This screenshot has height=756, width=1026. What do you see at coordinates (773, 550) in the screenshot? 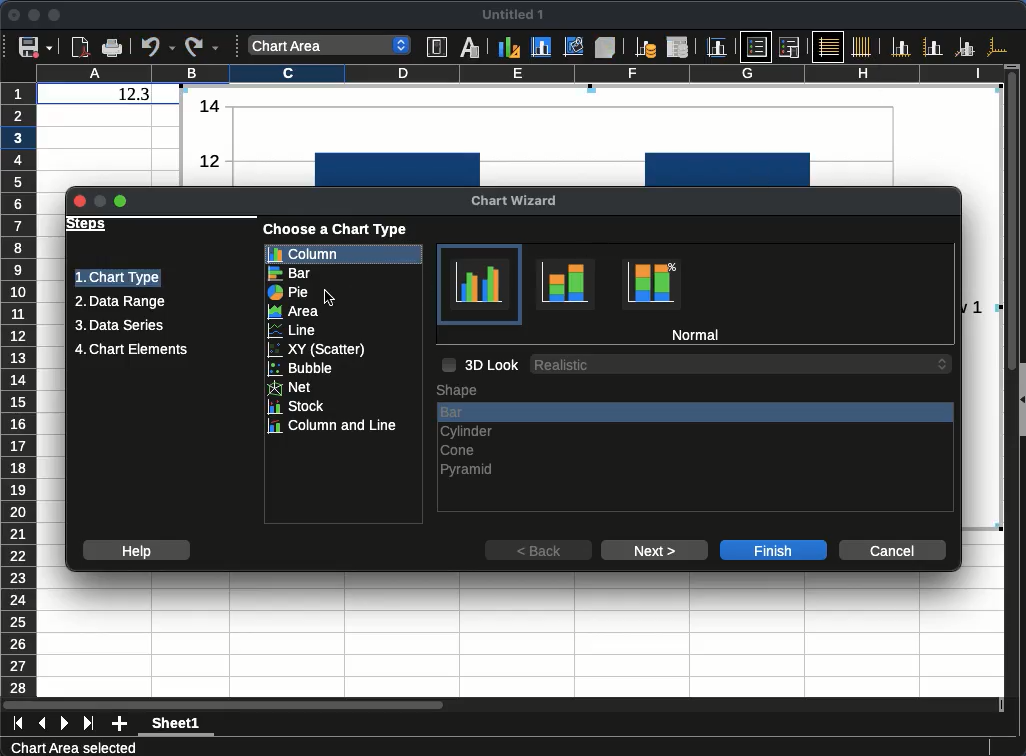
I see `finish` at bounding box center [773, 550].